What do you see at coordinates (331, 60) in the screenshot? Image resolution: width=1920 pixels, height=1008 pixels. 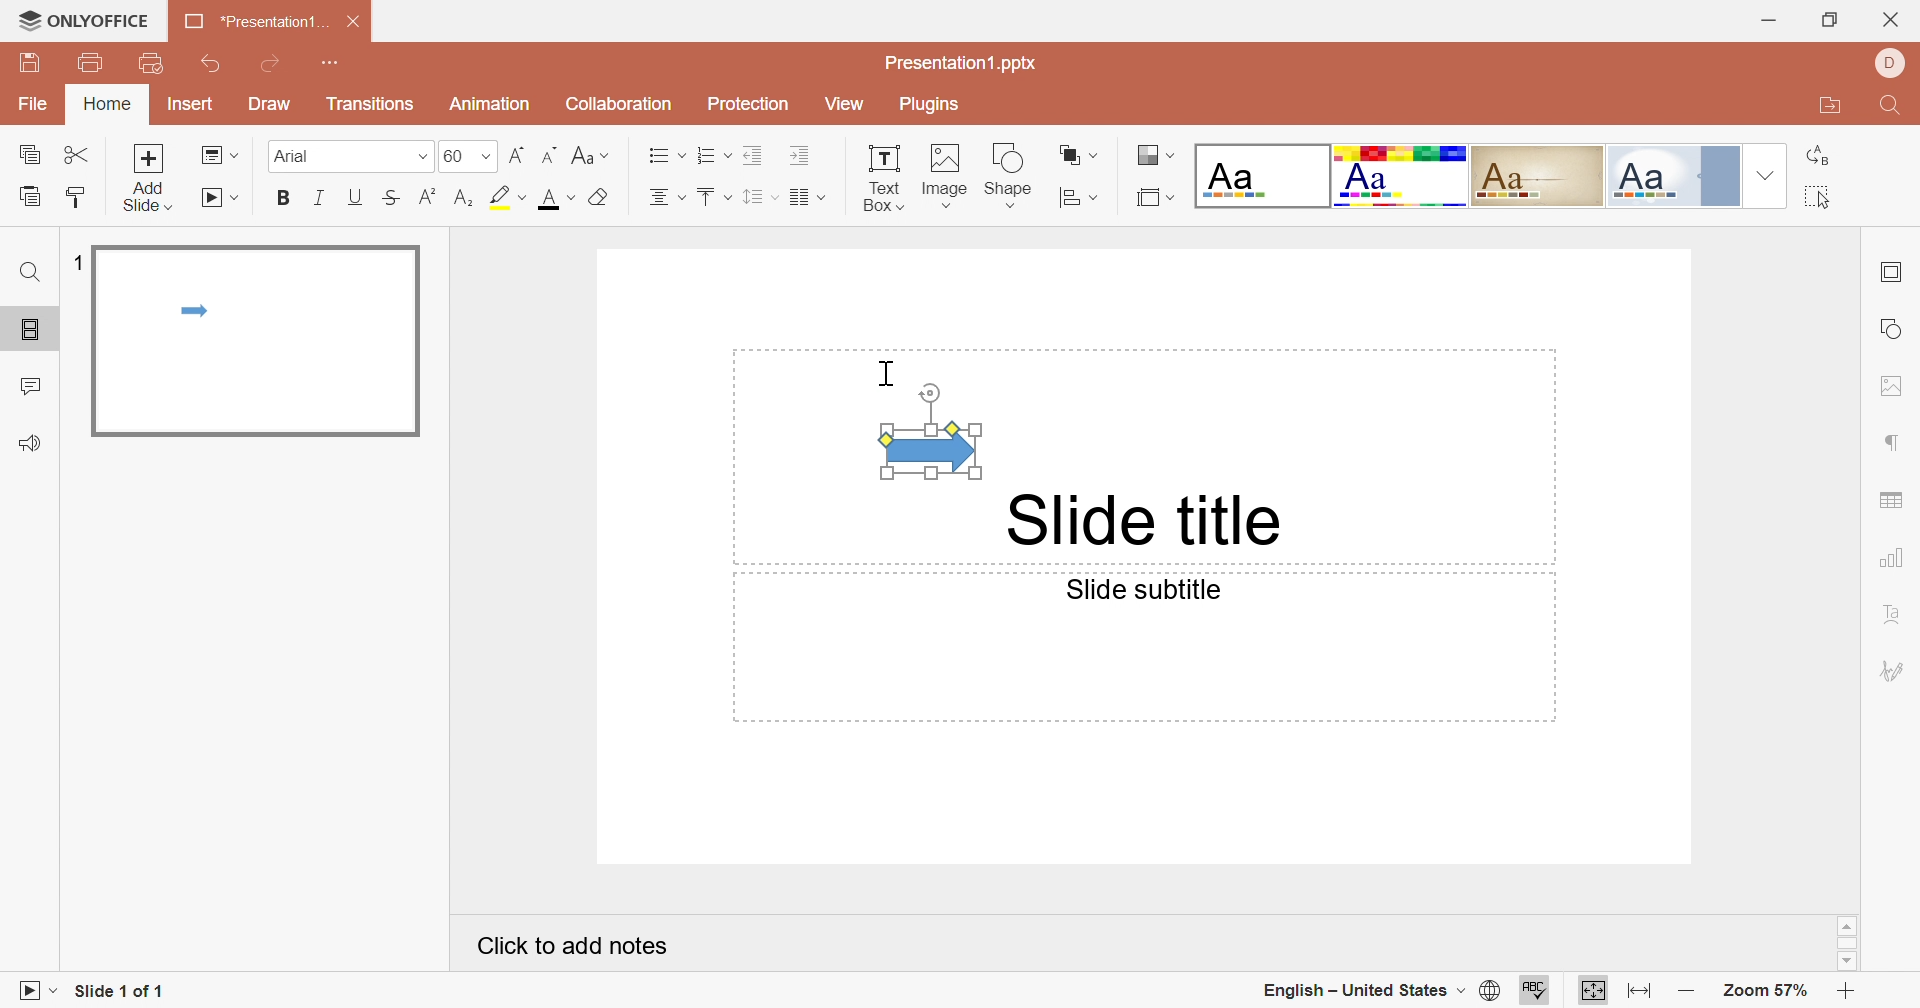 I see `Customize Quick Access Toolbar` at bounding box center [331, 60].